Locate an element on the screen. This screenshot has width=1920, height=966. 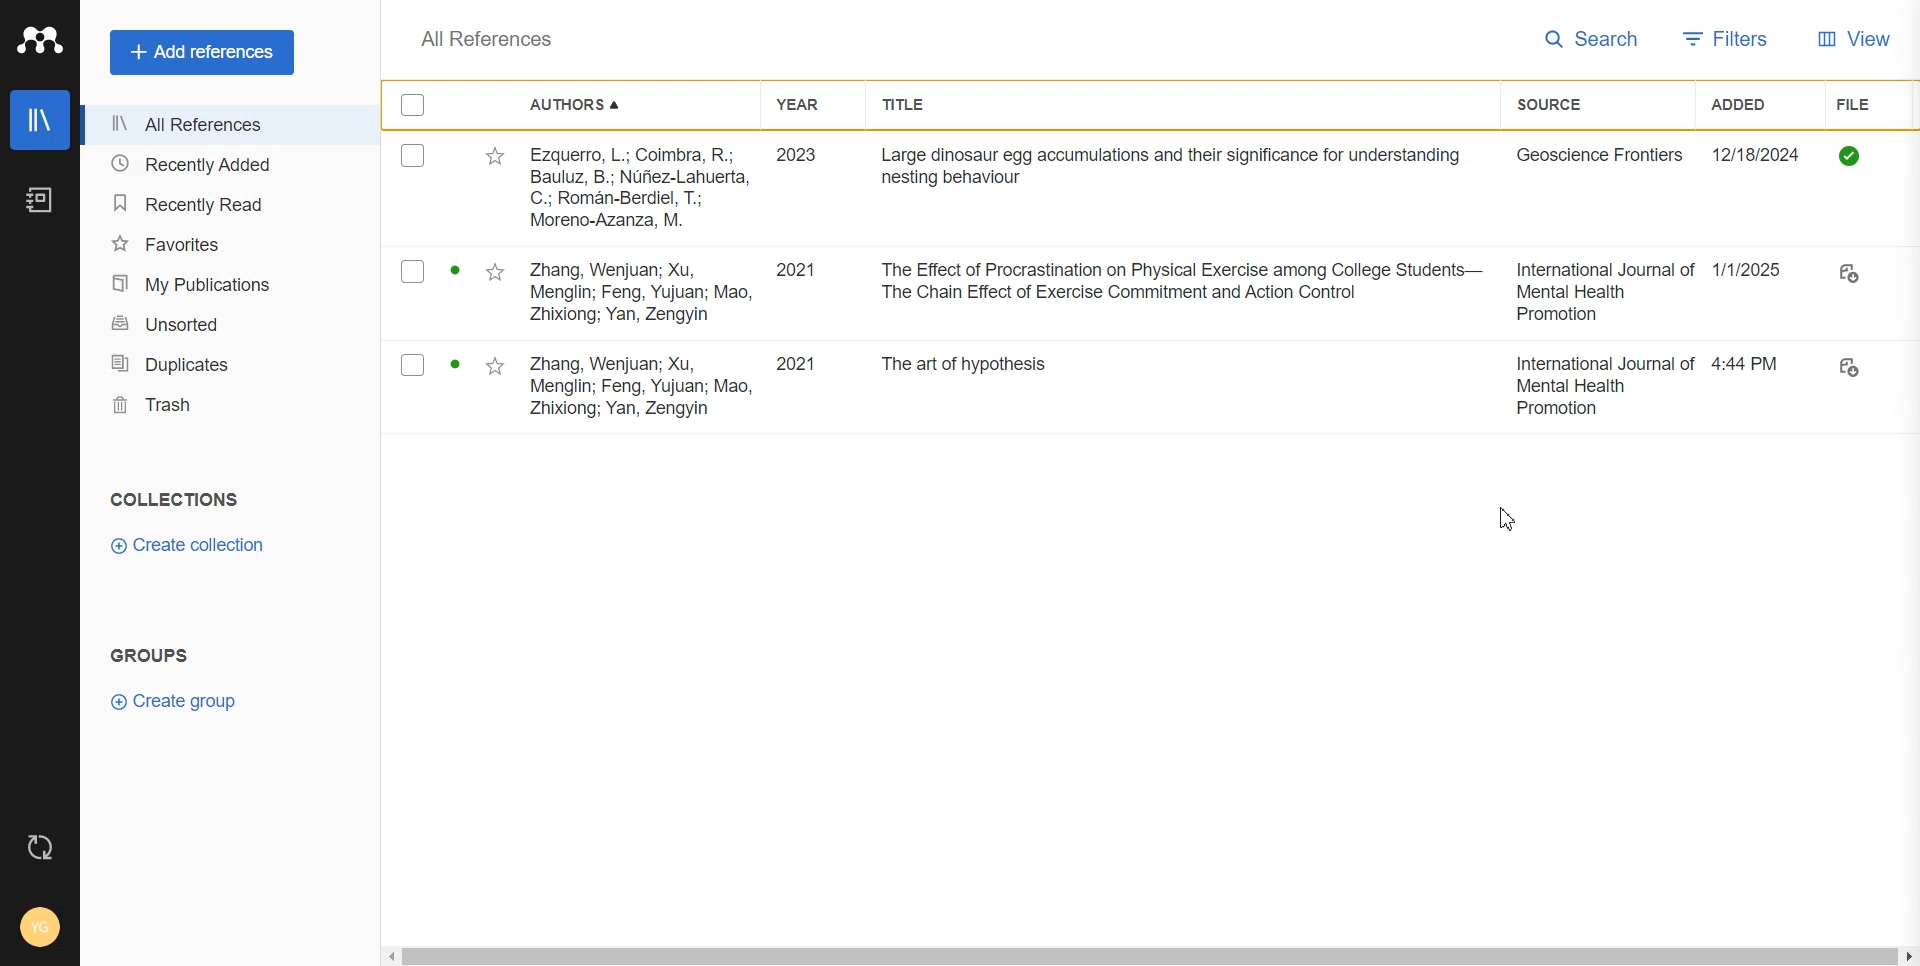
Checkmarks is located at coordinates (412, 272).